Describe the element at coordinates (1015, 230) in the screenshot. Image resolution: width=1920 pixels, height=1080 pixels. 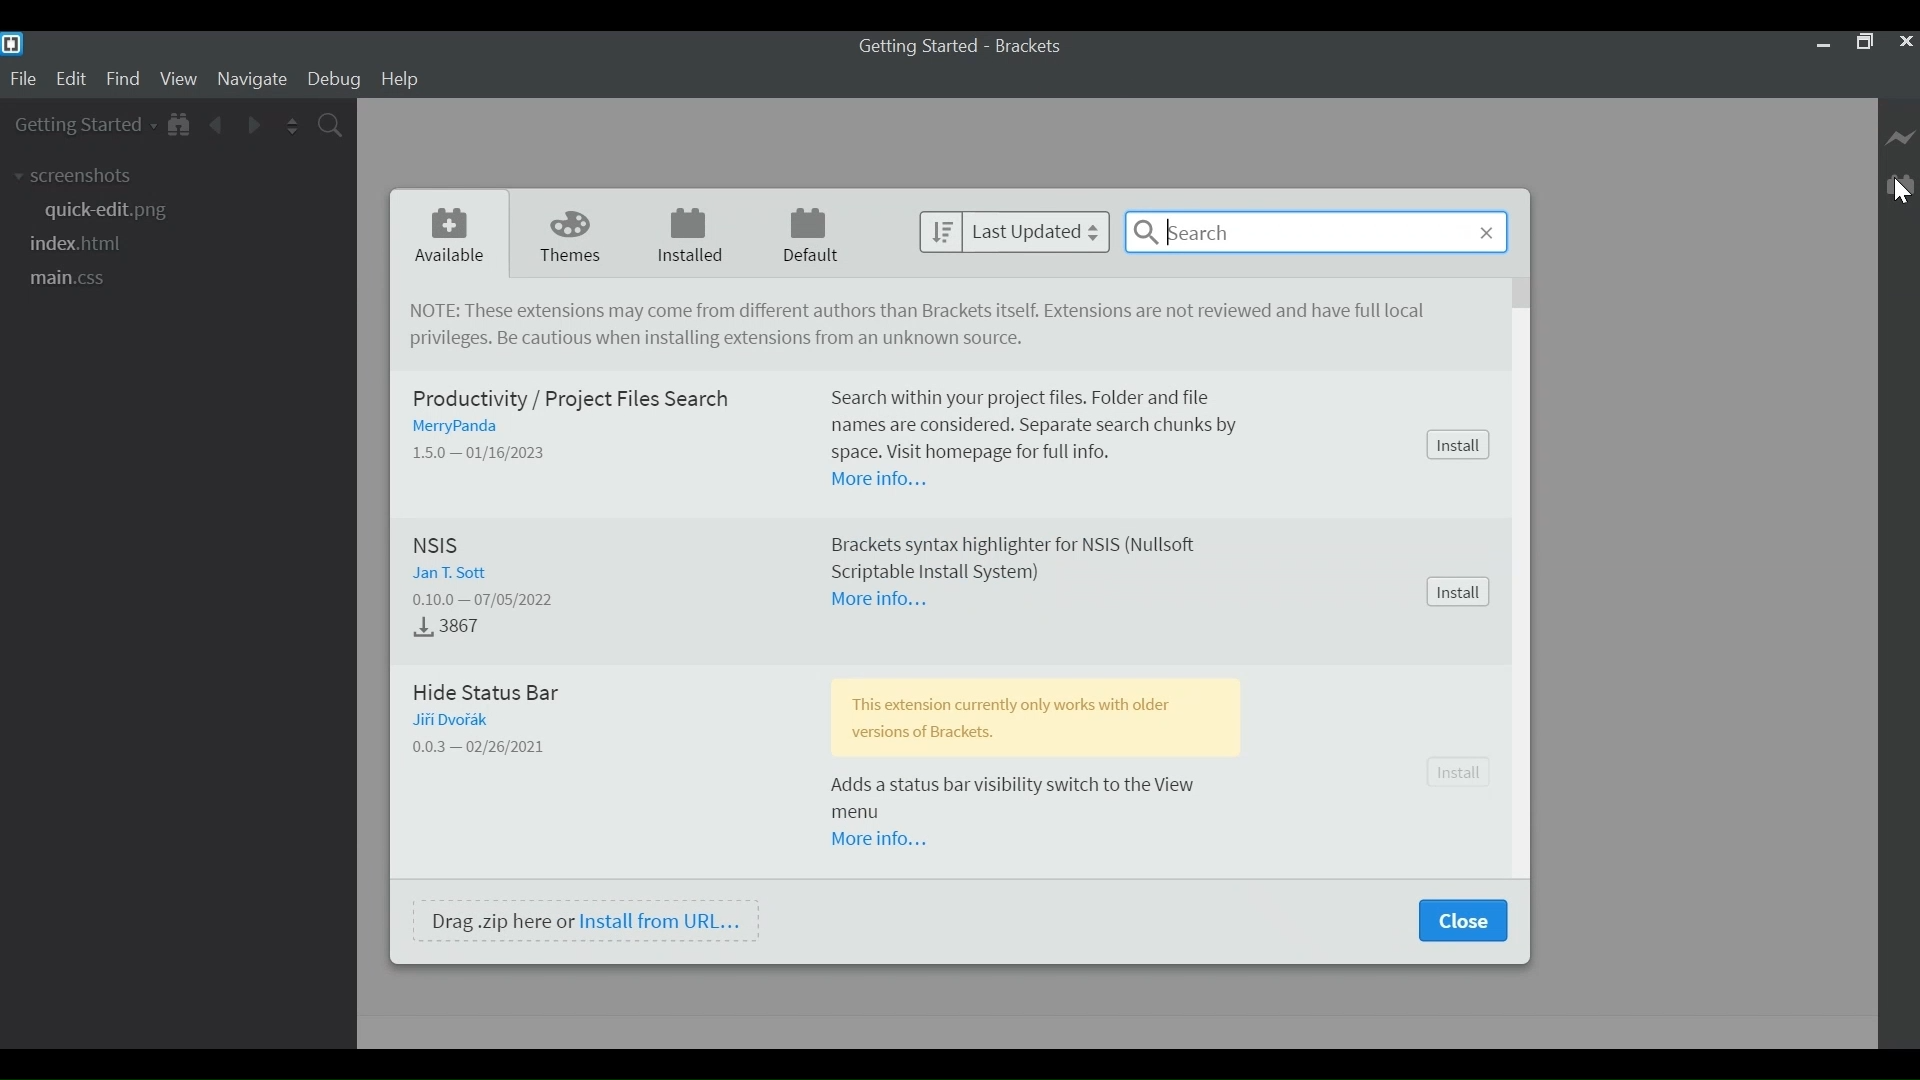
I see `Last Updated` at that location.